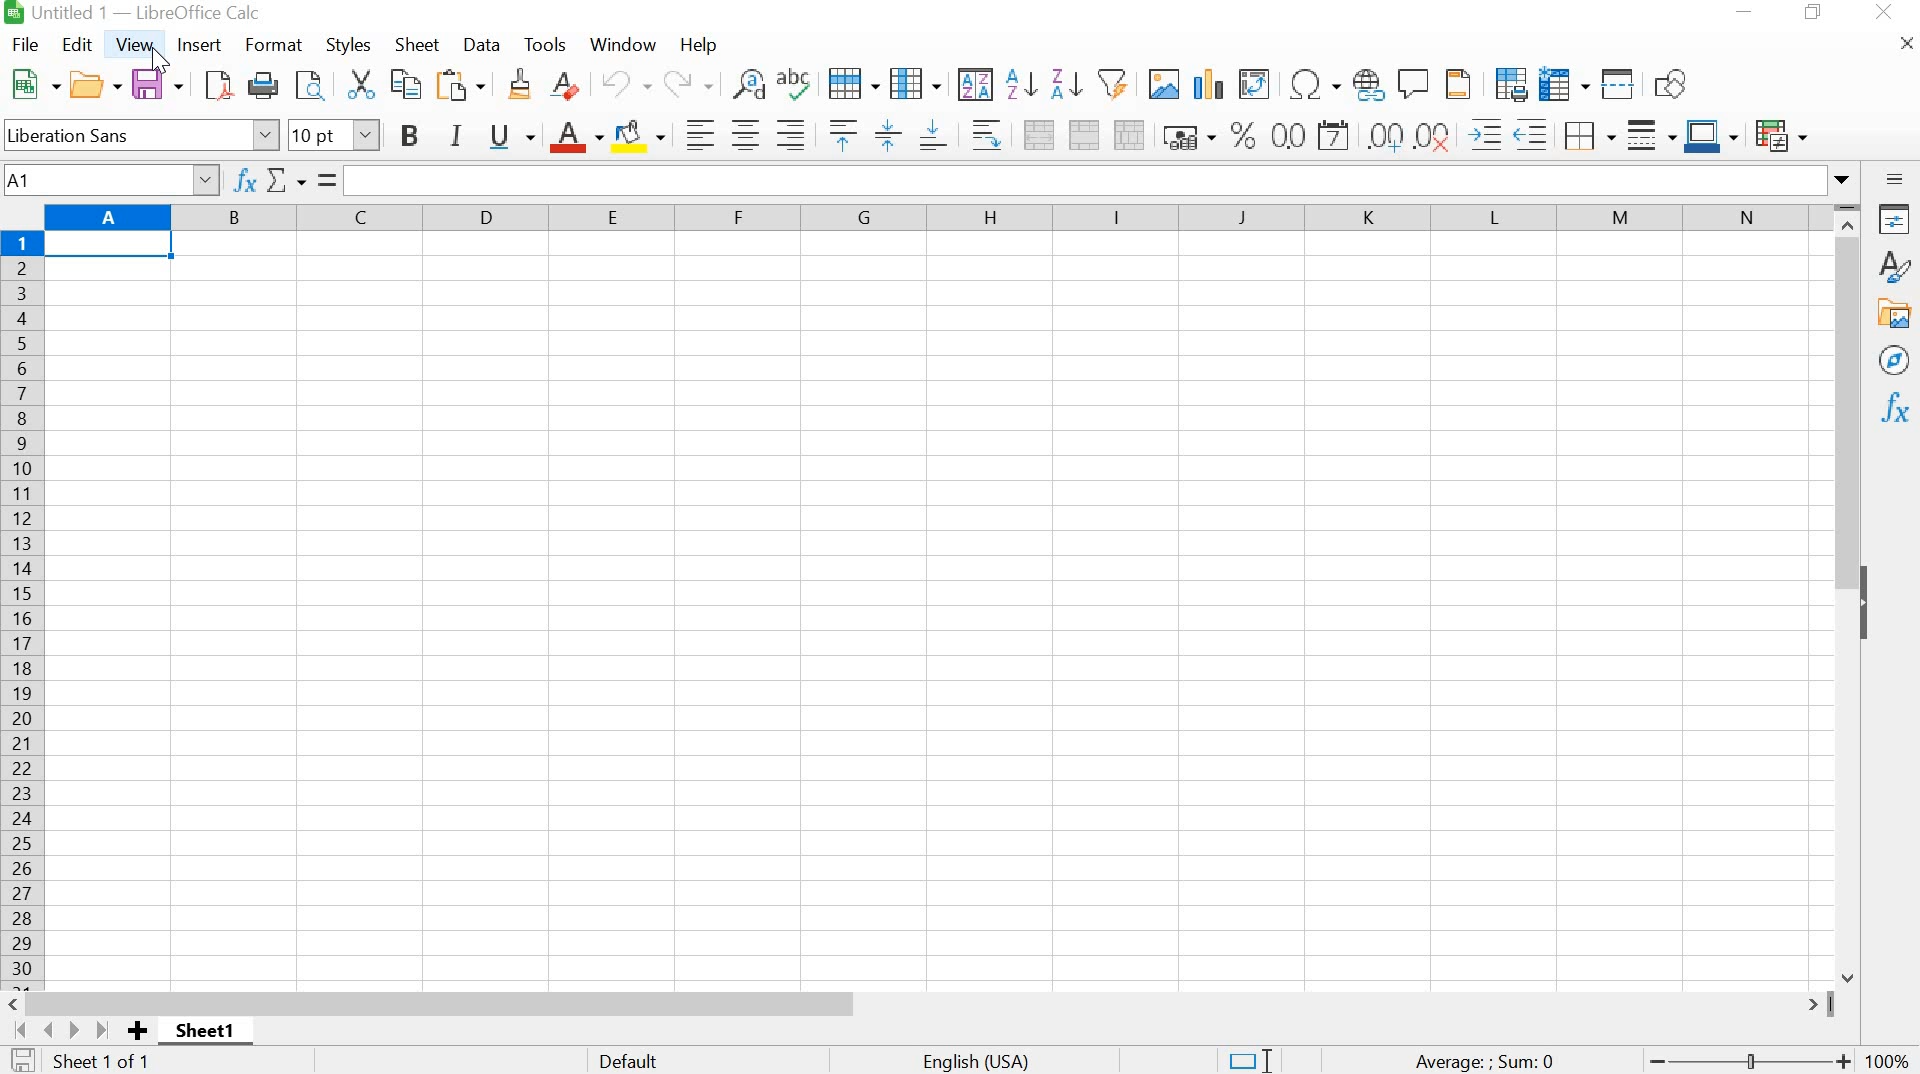 This screenshot has height=1074, width=1920. What do you see at coordinates (934, 133) in the screenshot?
I see `ALIGN BOTTOM` at bounding box center [934, 133].